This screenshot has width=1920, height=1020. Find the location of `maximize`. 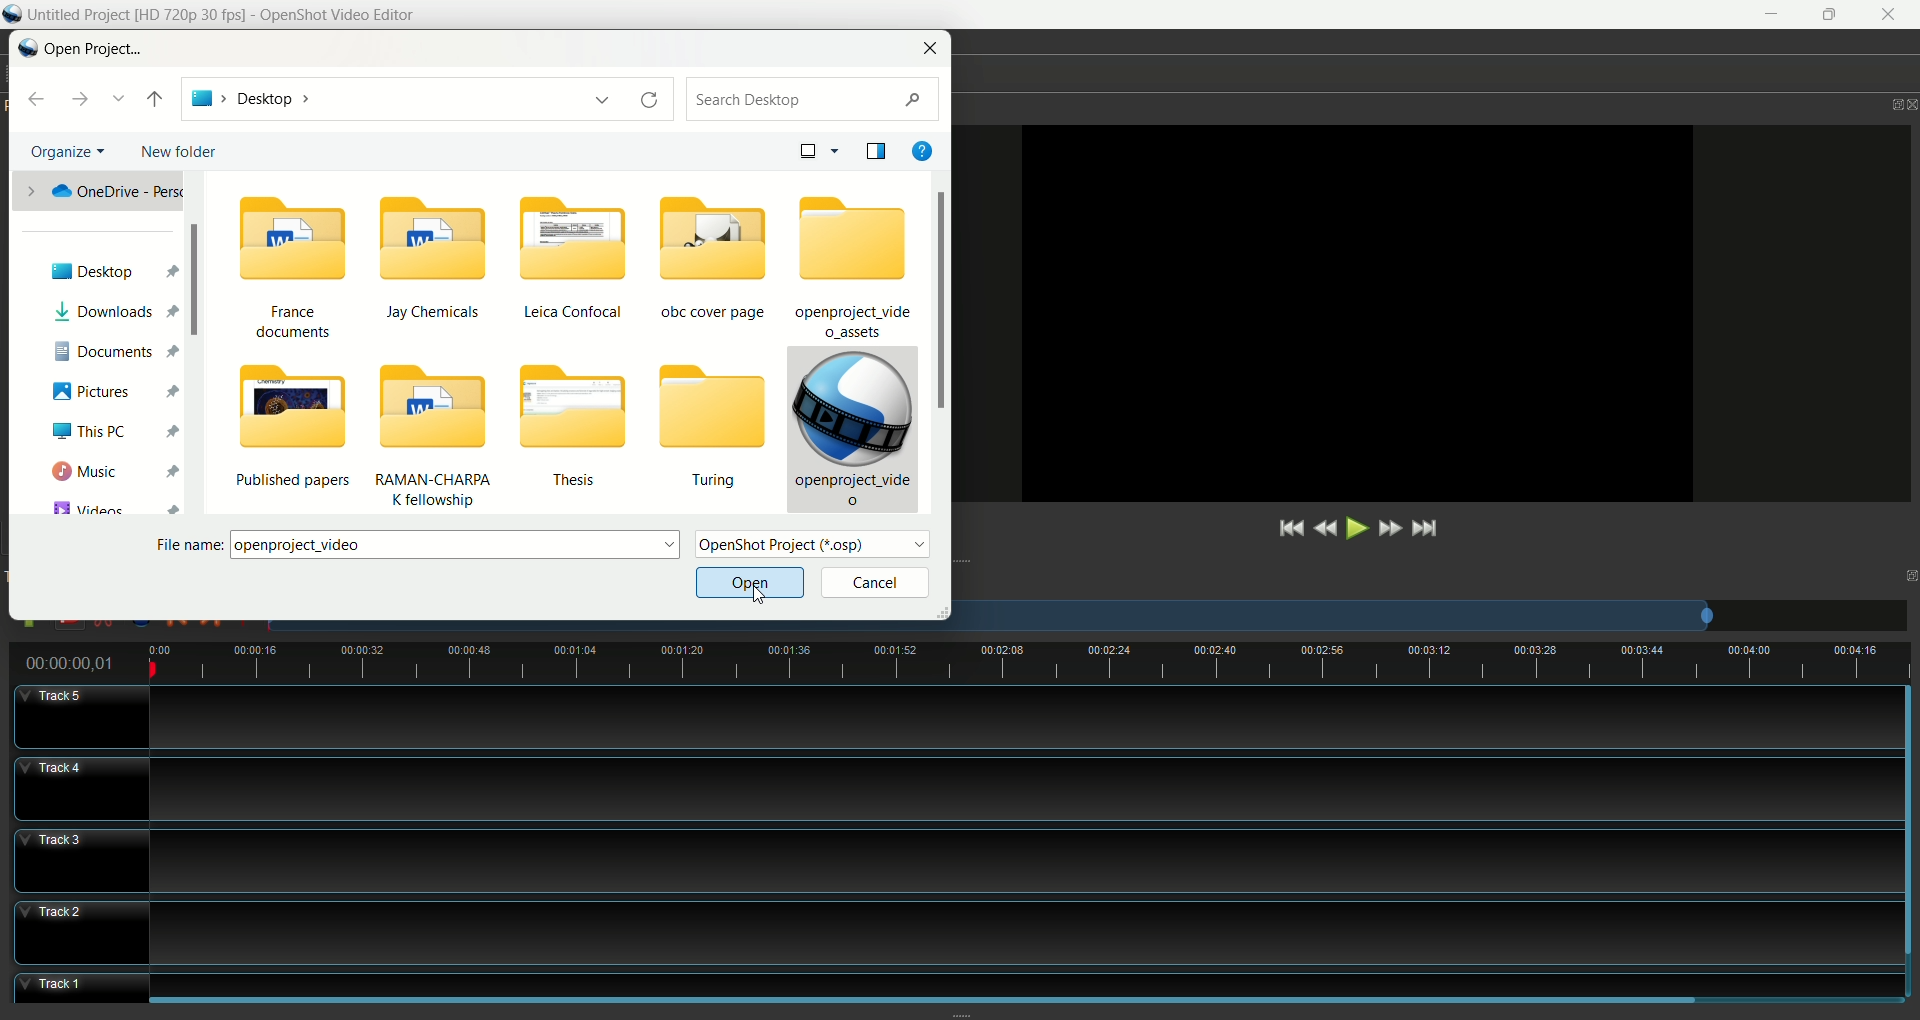

maximize is located at coordinates (1832, 15).